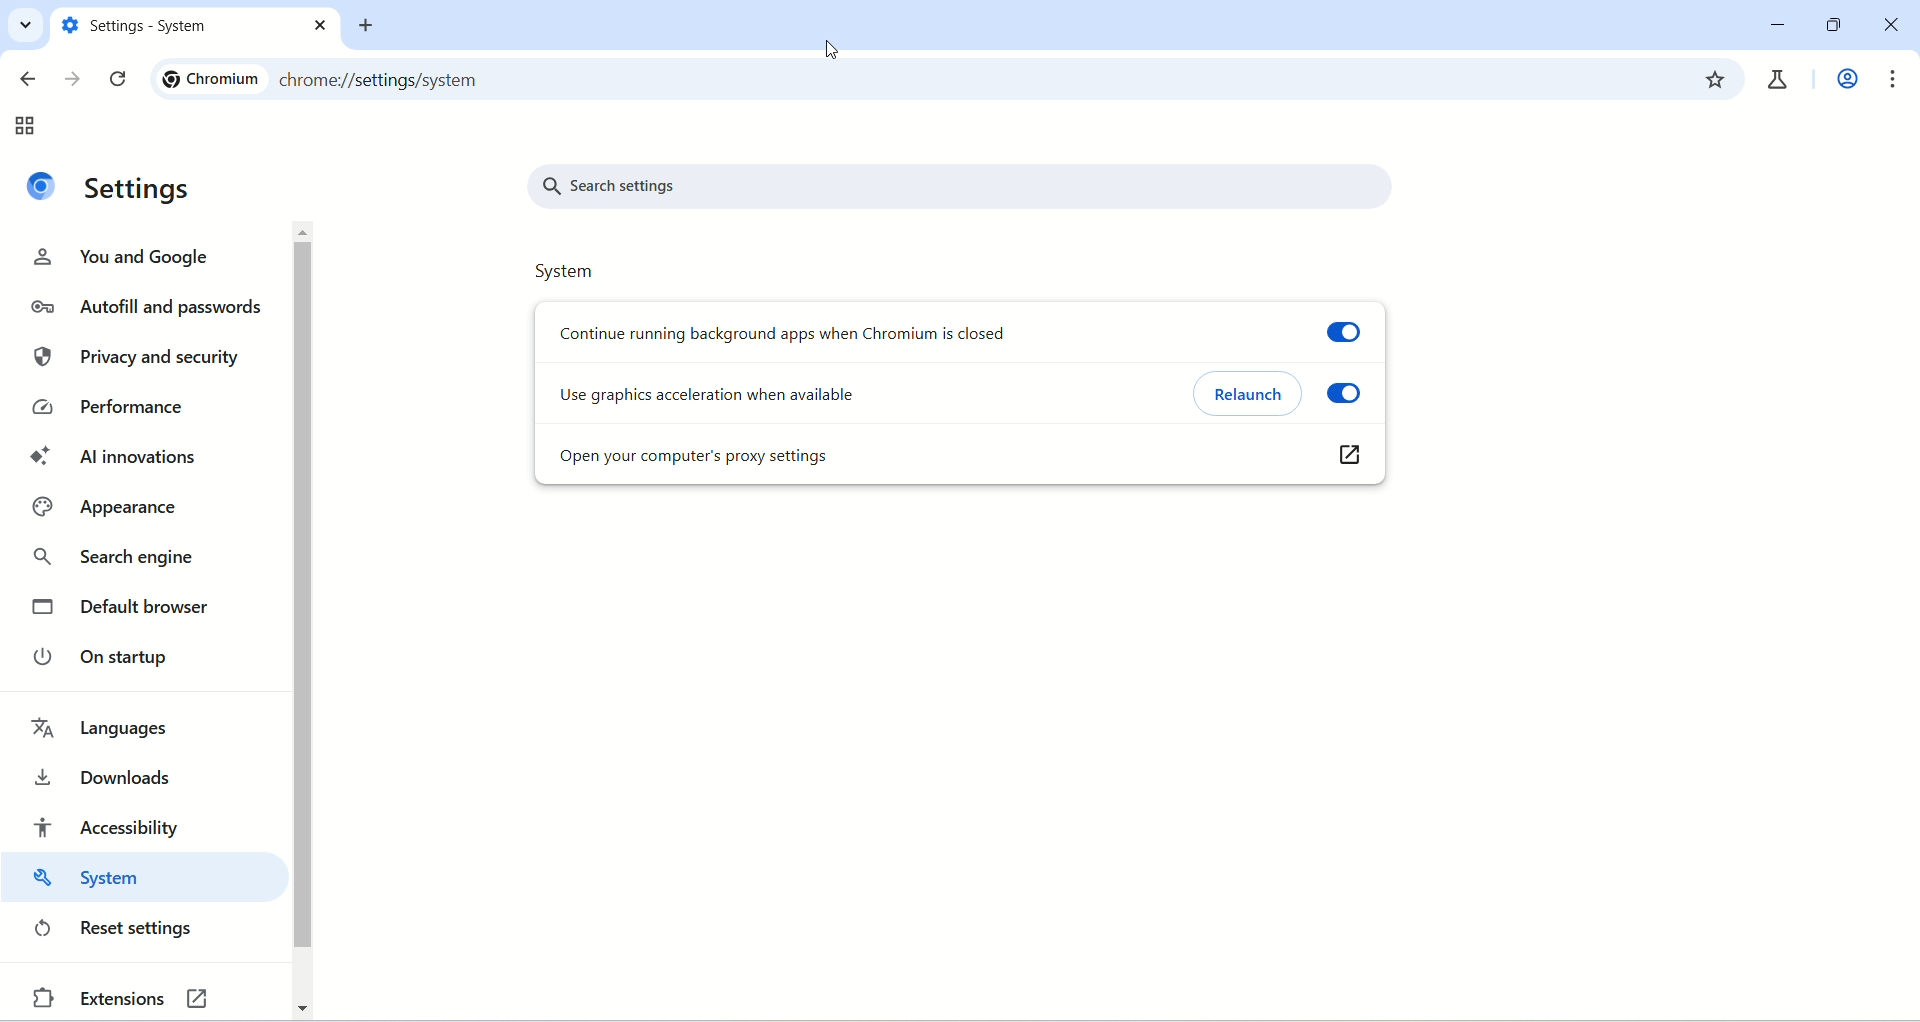 The width and height of the screenshot is (1920, 1022). What do you see at coordinates (920, 458) in the screenshot?
I see `open your computer's proxy settings` at bounding box center [920, 458].